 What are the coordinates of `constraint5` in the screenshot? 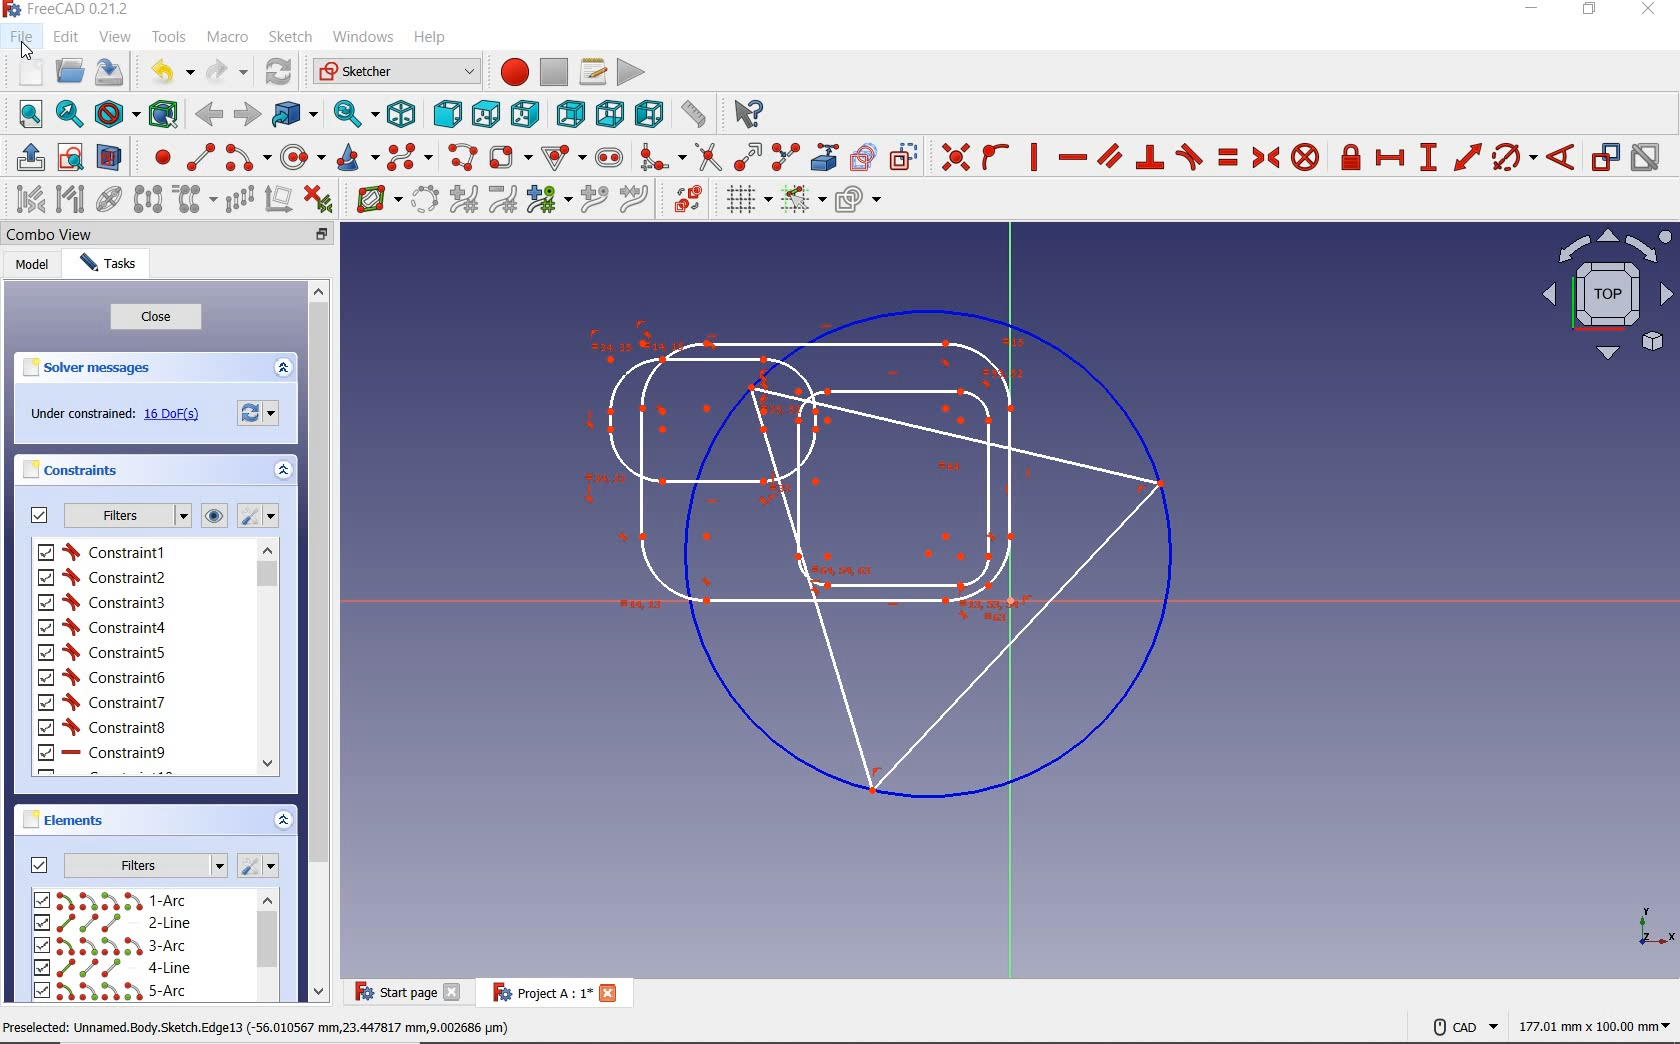 It's located at (101, 652).